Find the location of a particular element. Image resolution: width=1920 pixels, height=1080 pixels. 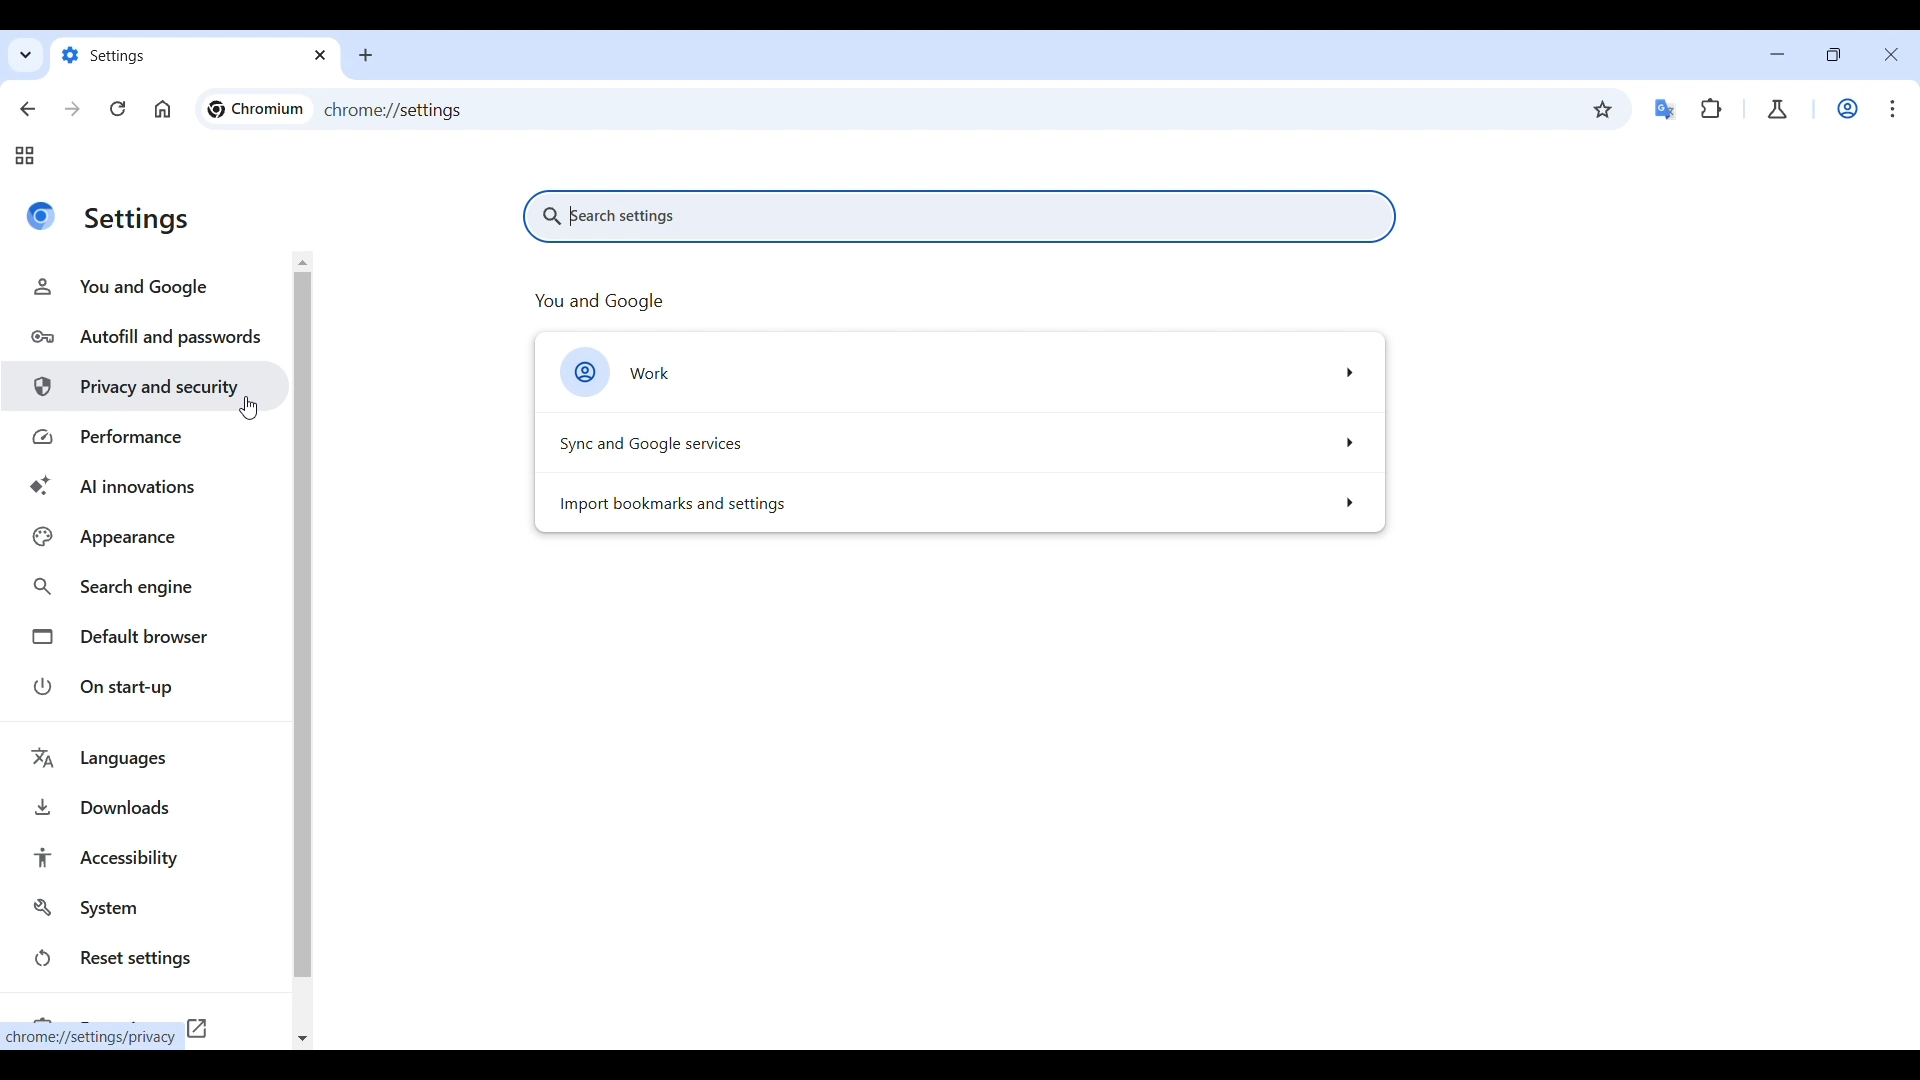

Search engine is located at coordinates (146, 587).